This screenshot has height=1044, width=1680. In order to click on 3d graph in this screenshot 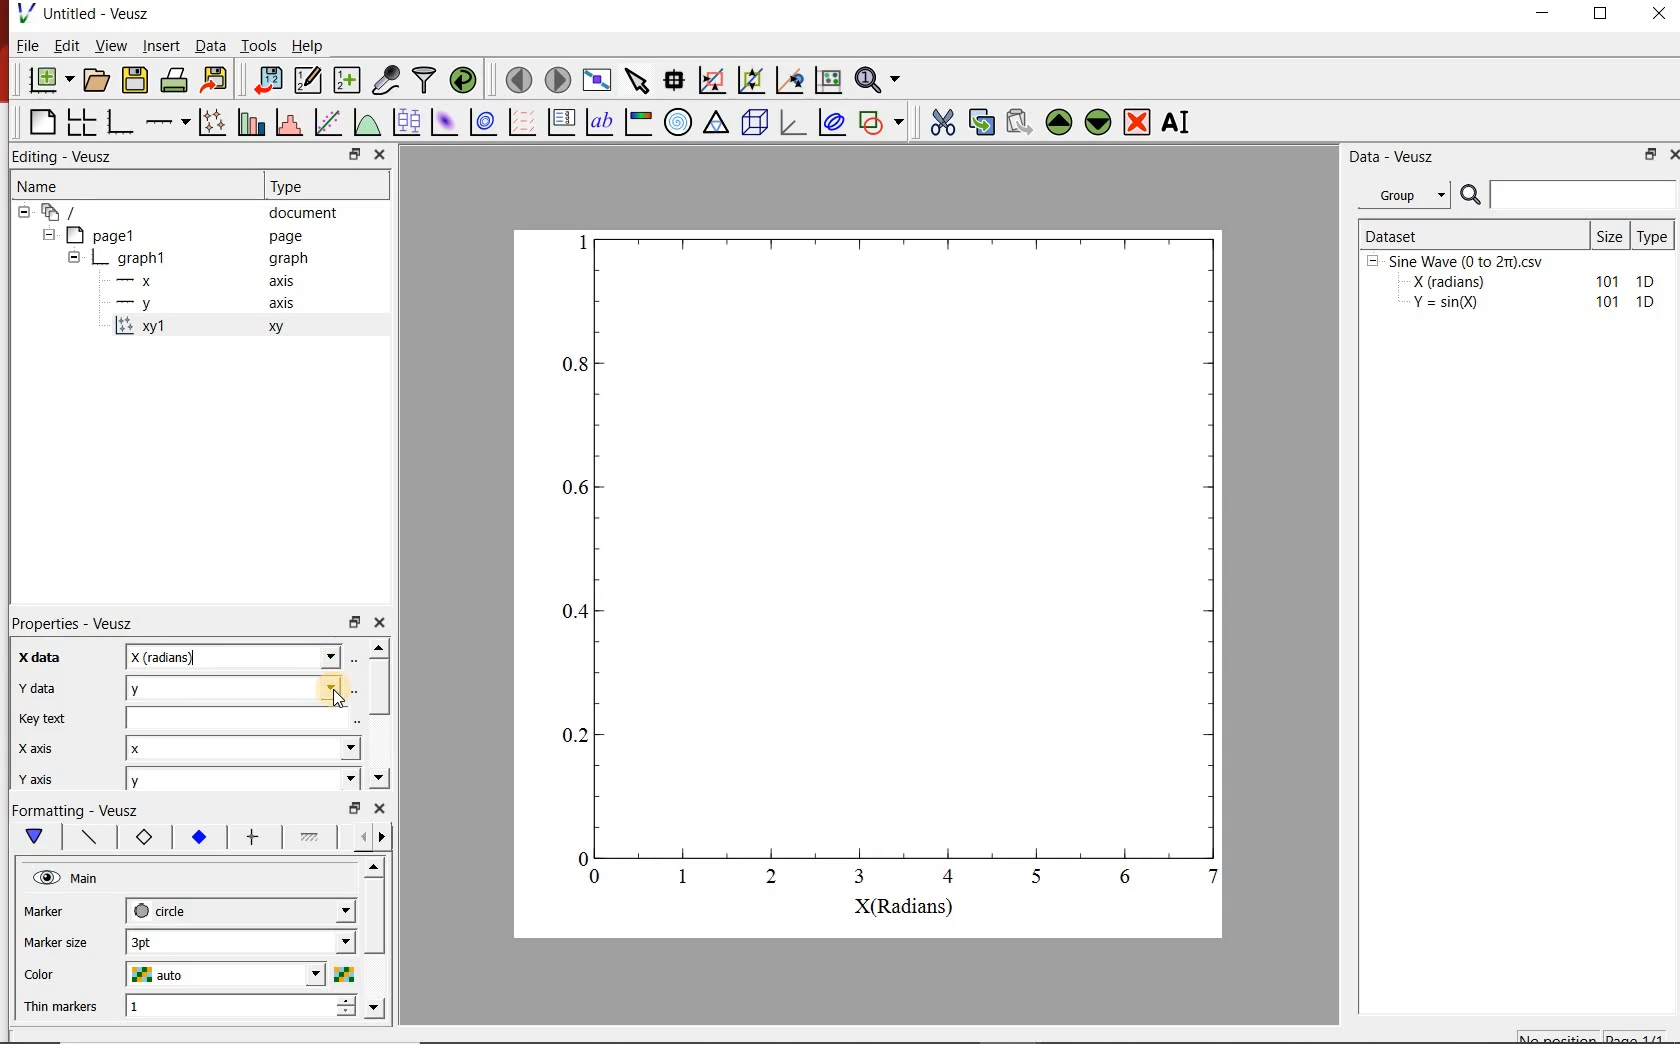, I will do `click(793, 121)`.